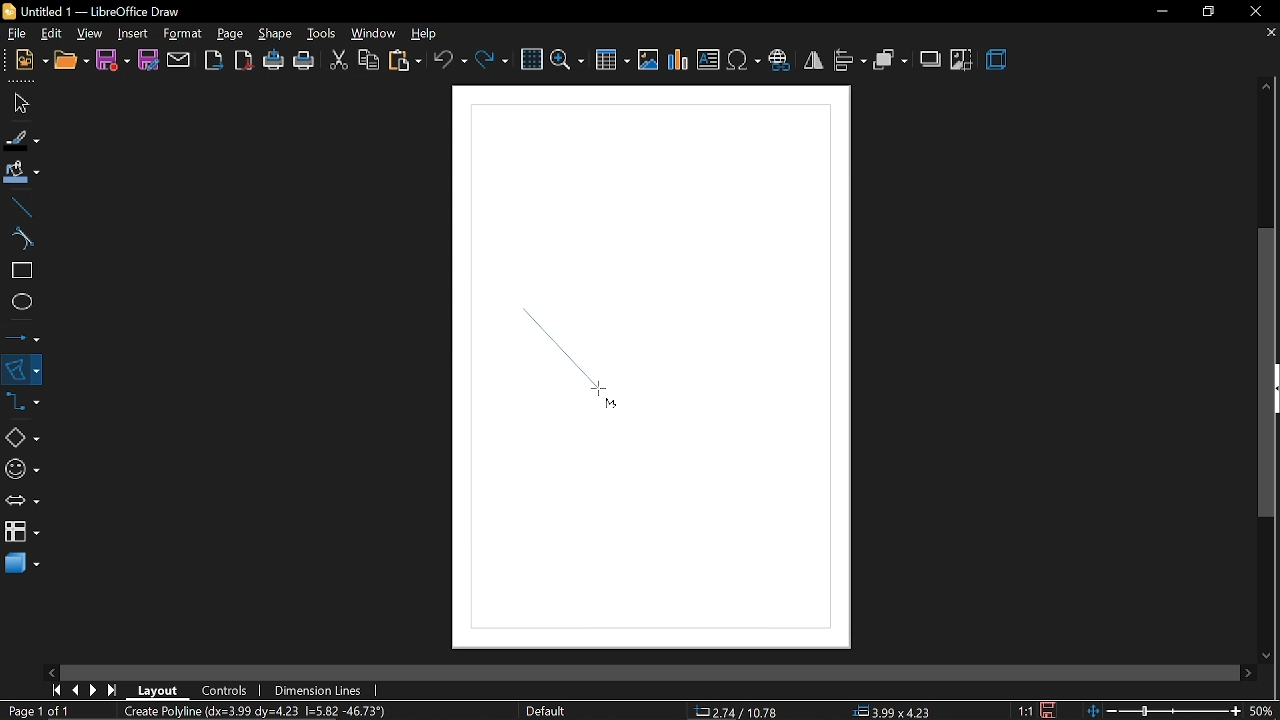 Image resolution: width=1280 pixels, height=720 pixels. Describe the element at coordinates (23, 407) in the screenshot. I see `connectors` at that location.